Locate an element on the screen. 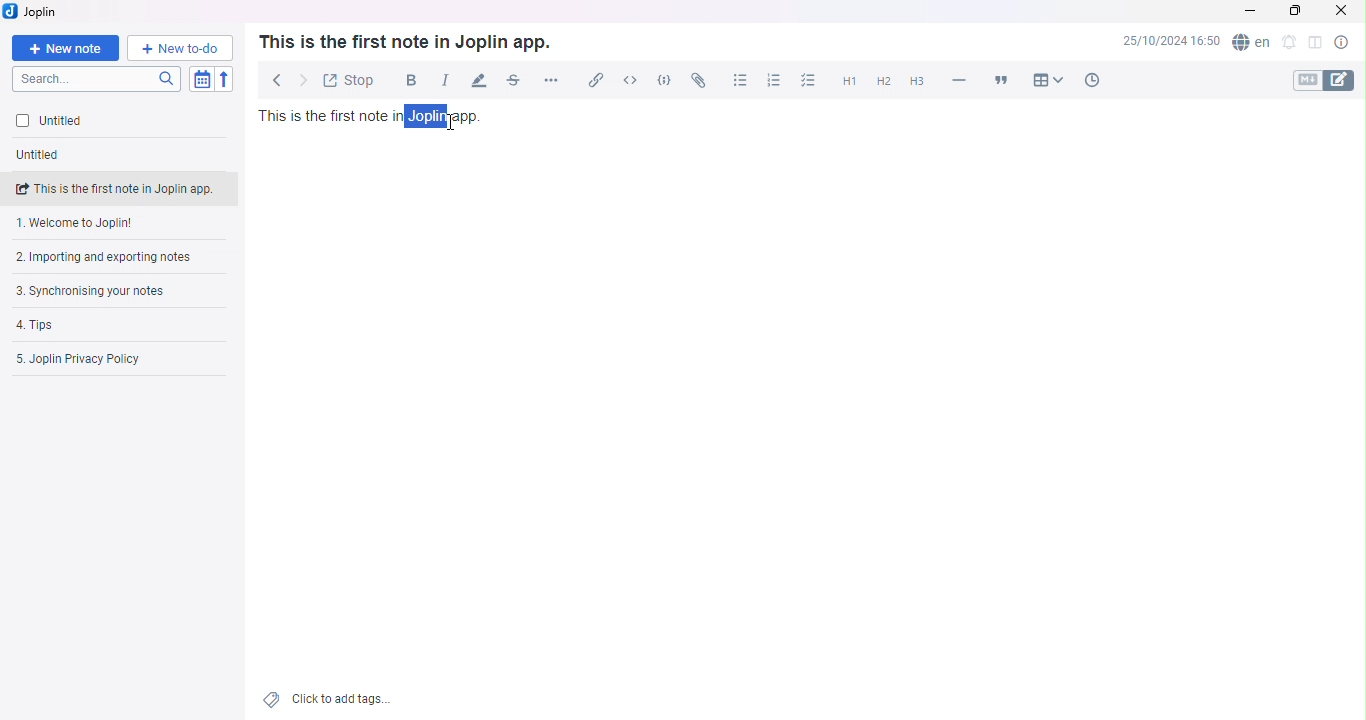 The height and width of the screenshot is (720, 1366). Italic is located at coordinates (440, 80).